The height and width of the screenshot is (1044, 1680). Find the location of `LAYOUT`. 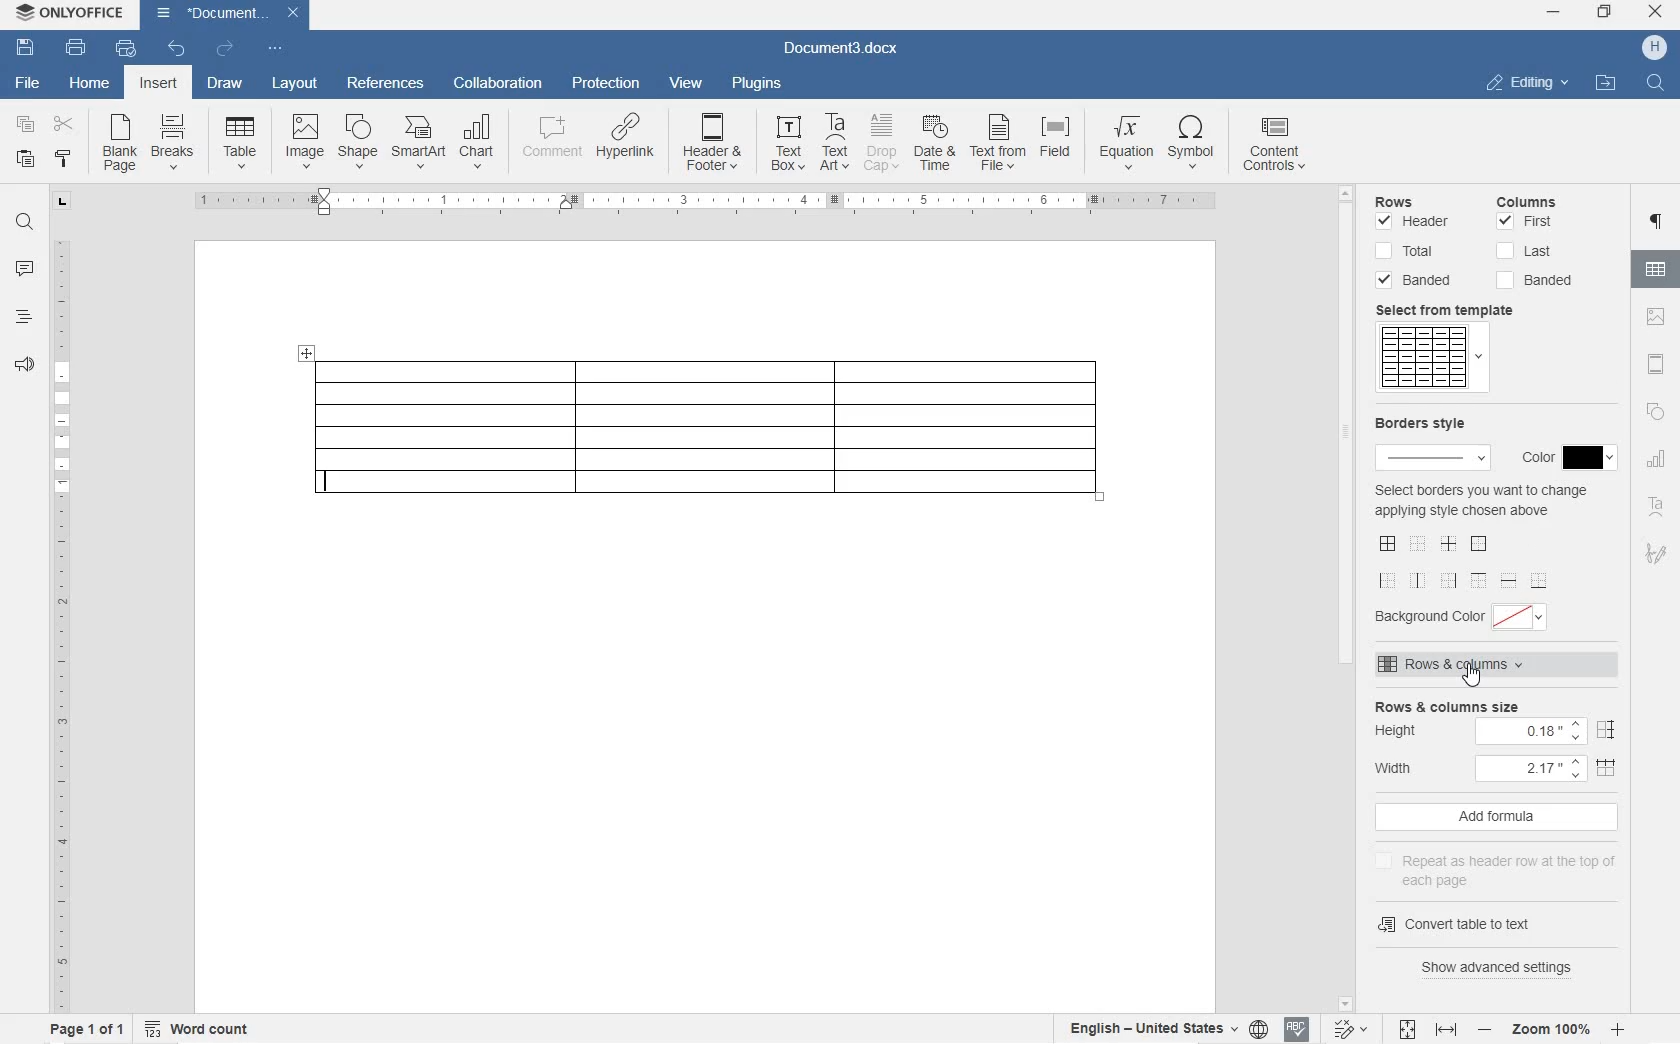

LAYOUT is located at coordinates (296, 85).